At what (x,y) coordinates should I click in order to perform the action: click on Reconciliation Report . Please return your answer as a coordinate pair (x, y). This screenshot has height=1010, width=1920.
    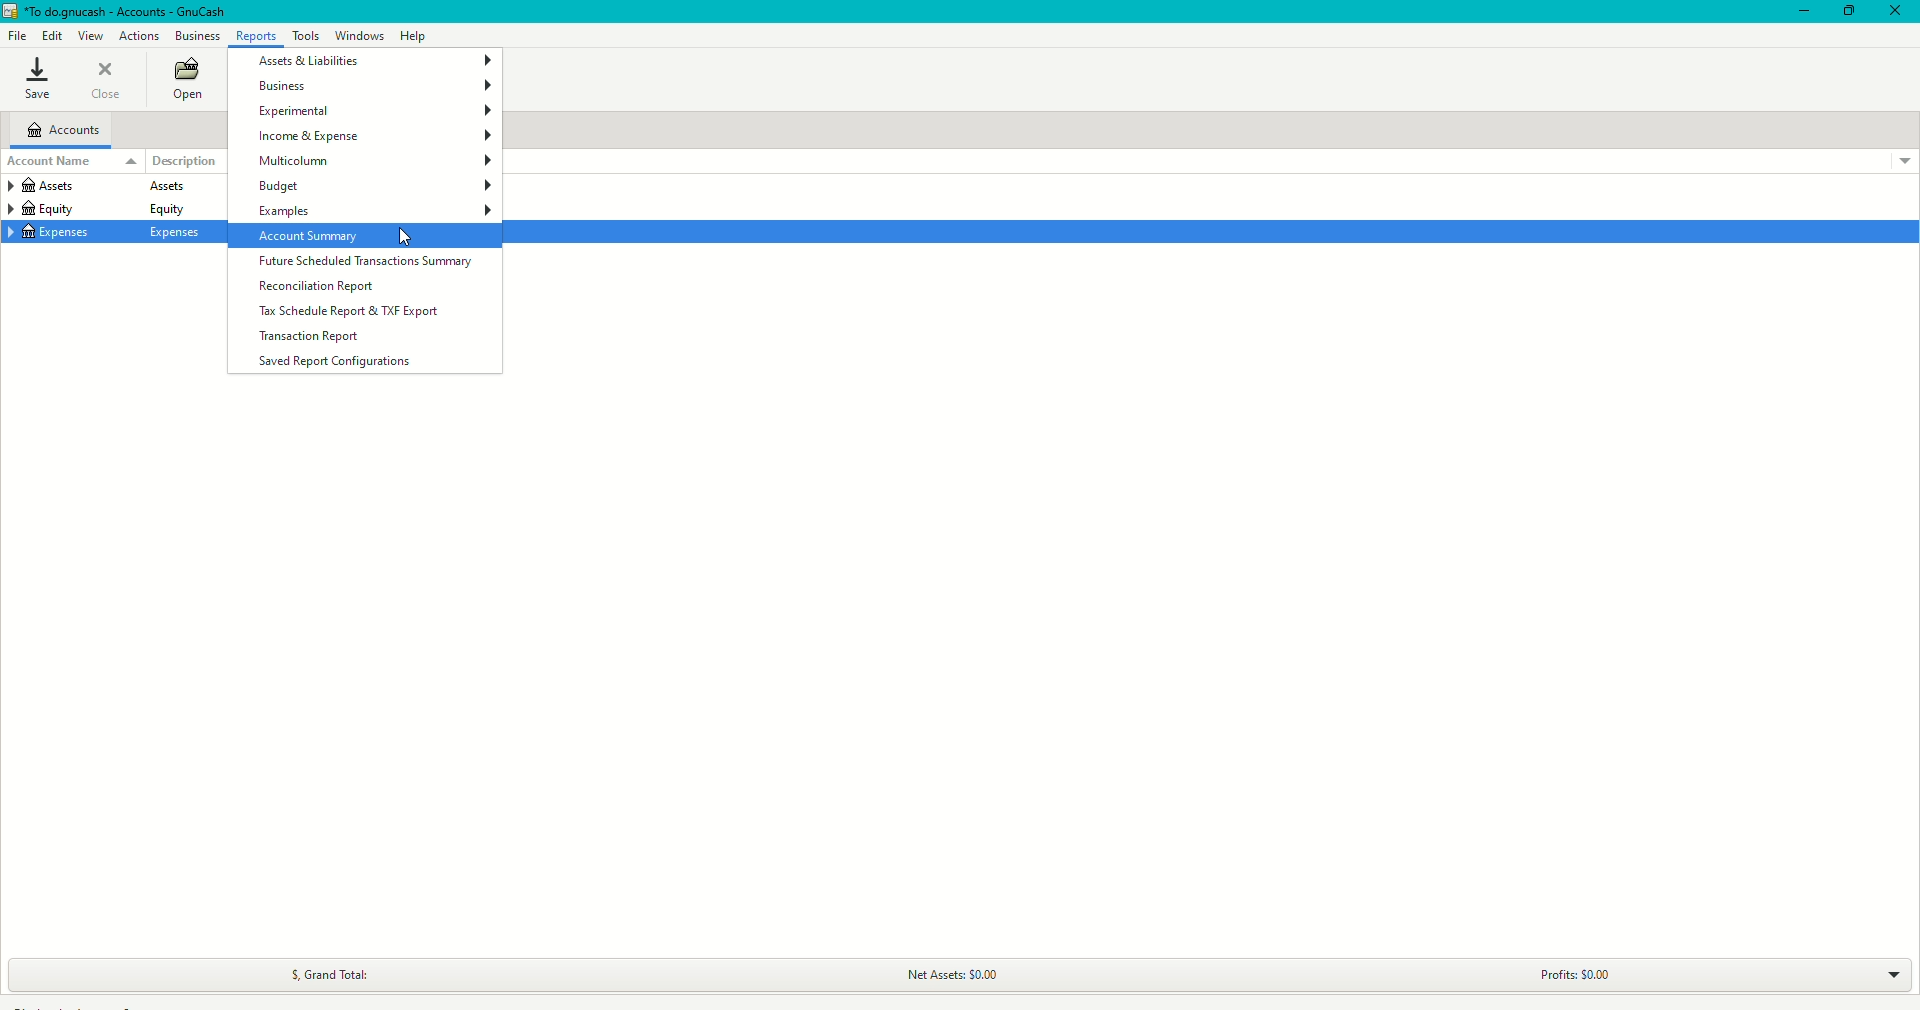
    Looking at the image, I should click on (318, 286).